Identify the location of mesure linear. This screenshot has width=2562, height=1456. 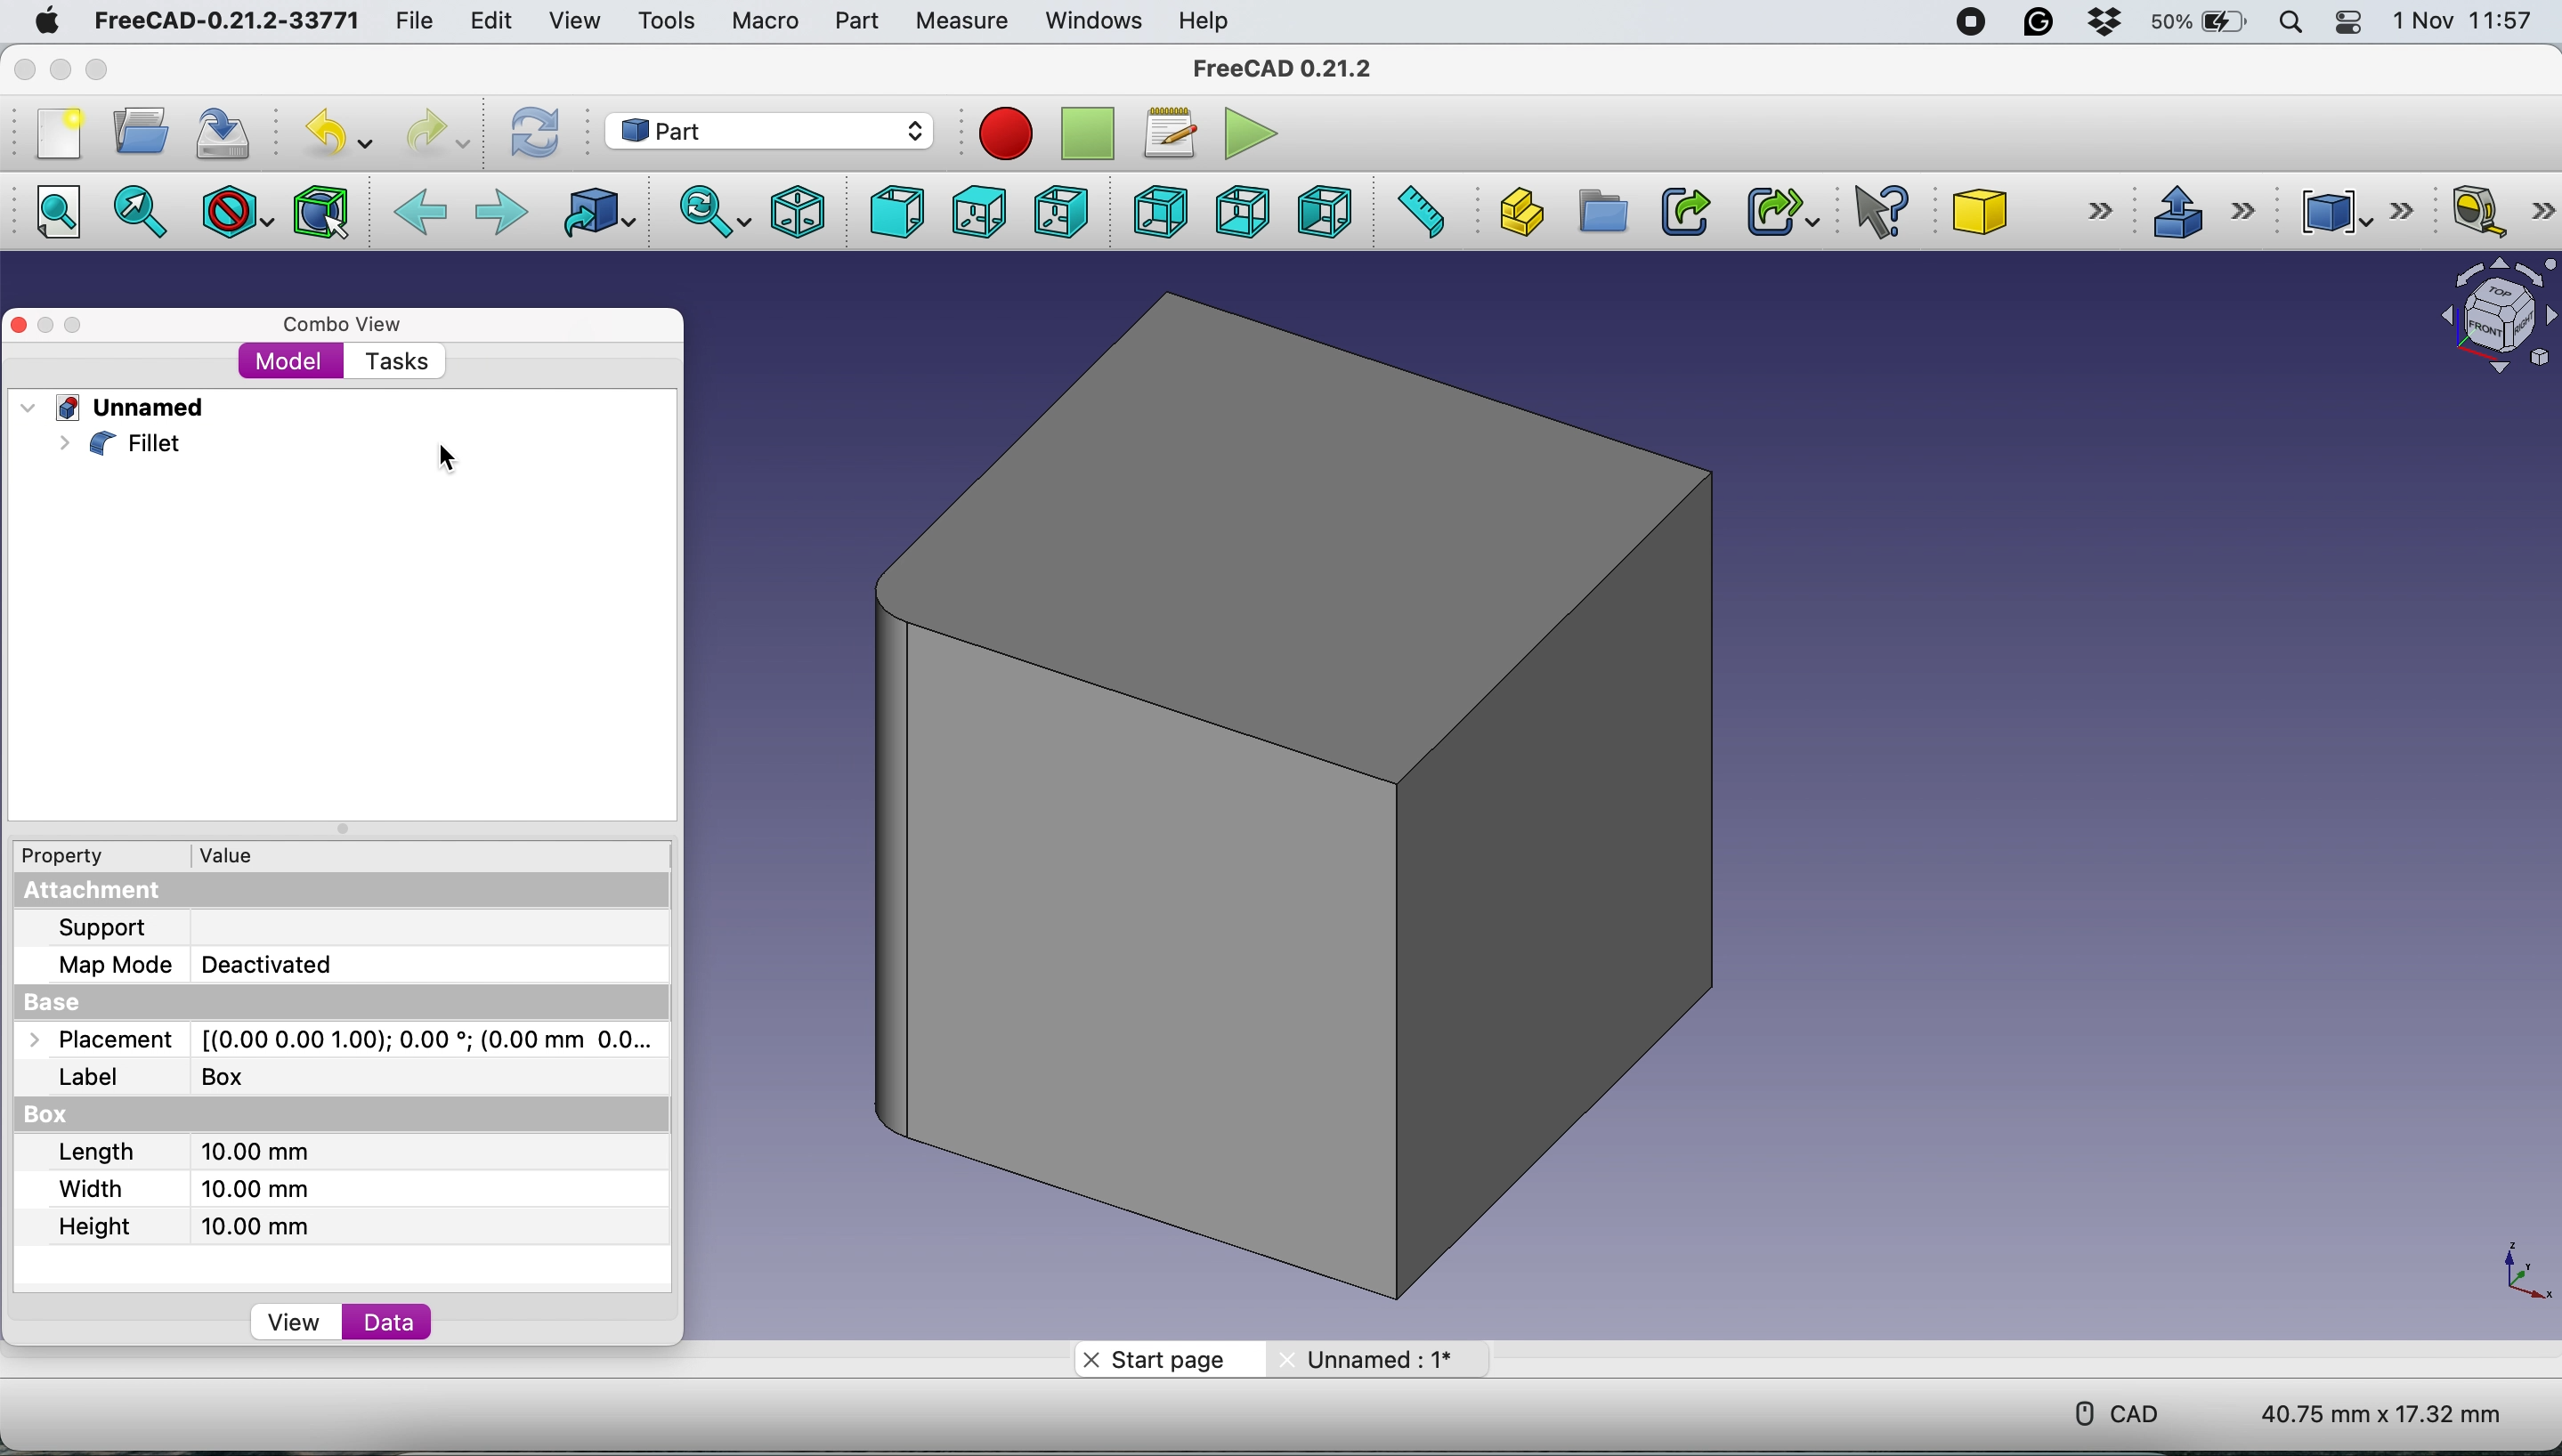
(2501, 210).